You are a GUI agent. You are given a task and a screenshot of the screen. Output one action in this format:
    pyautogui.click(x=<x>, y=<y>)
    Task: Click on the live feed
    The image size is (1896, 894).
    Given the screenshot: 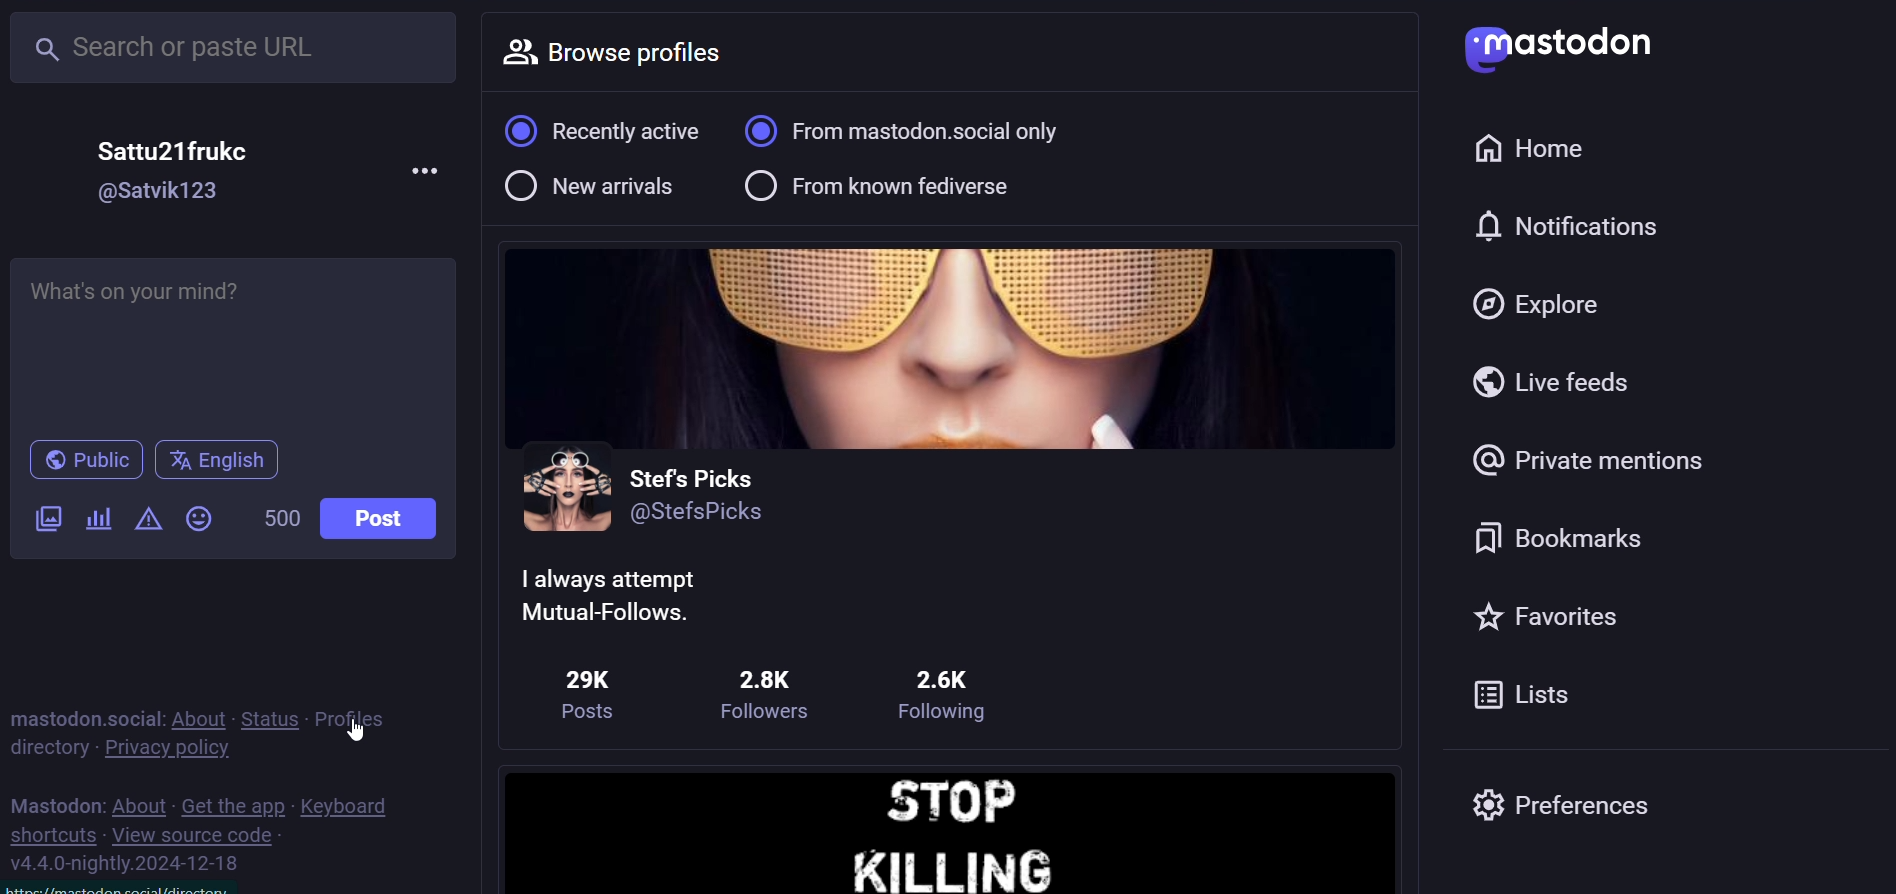 What is the action you would take?
    pyautogui.click(x=1559, y=377)
    